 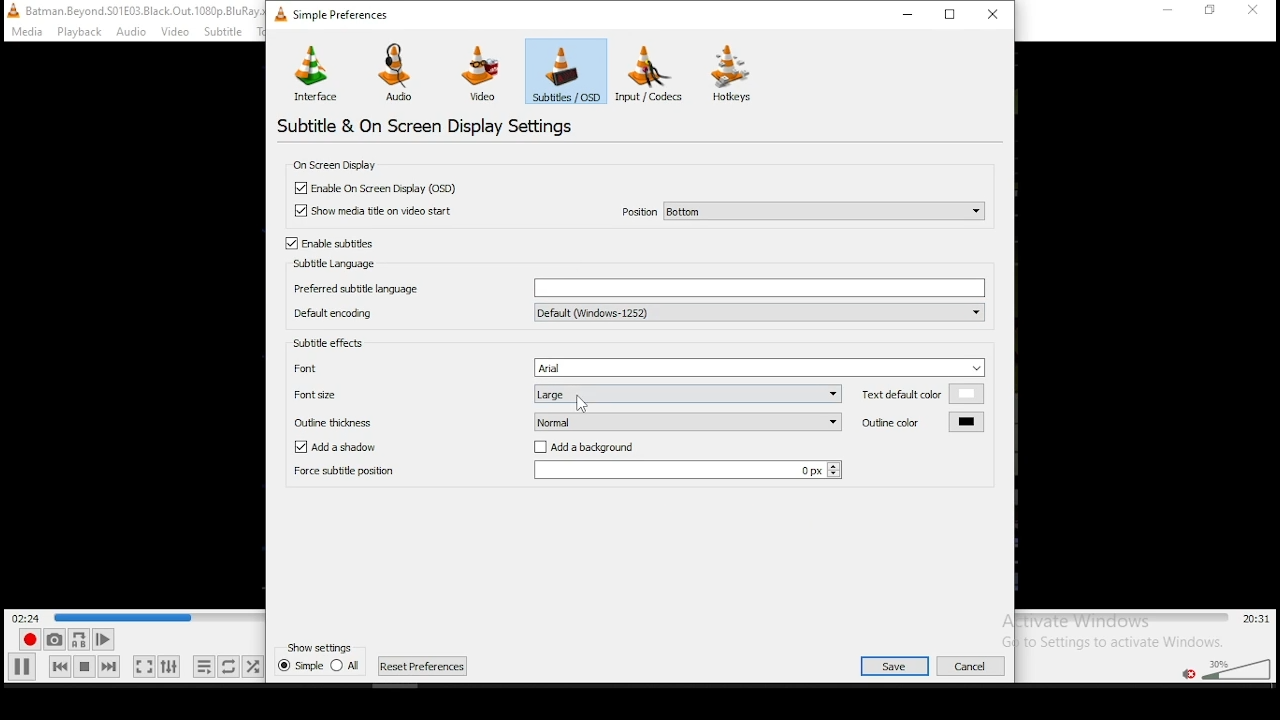 What do you see at coordinates (346, 448) in the screenshot?
I see `checkbox: add a shadow` at bounding box center [346, 448].